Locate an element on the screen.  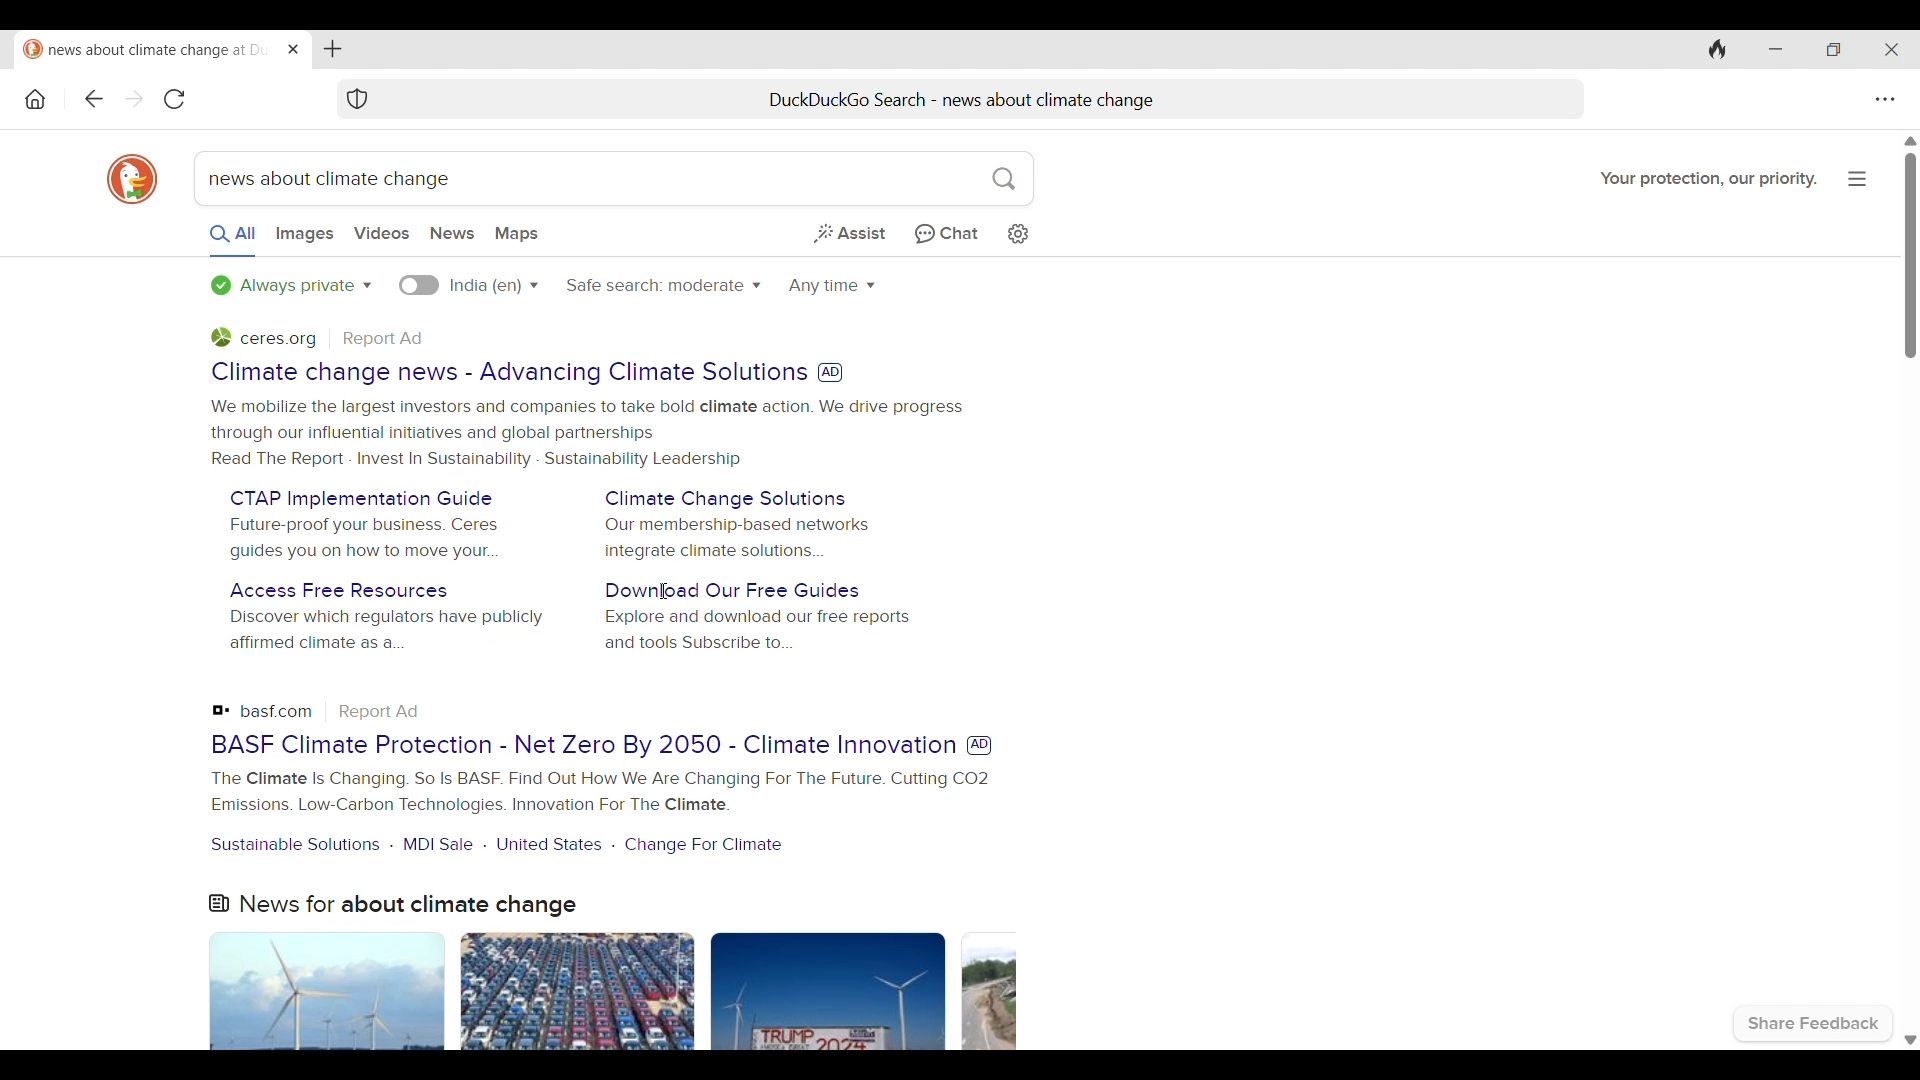
Sustainable solutions  is located at coordinates (296, 845).